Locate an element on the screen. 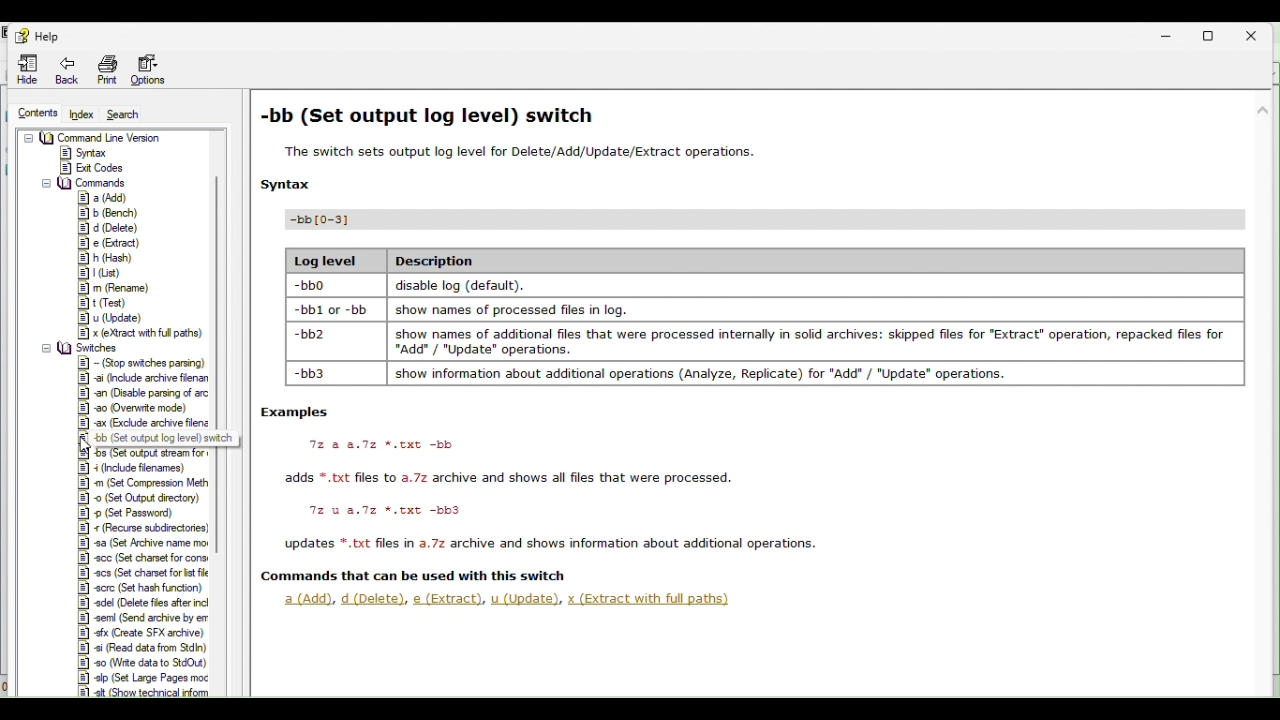  =] a (Add) is located at coordinates (106, 197).